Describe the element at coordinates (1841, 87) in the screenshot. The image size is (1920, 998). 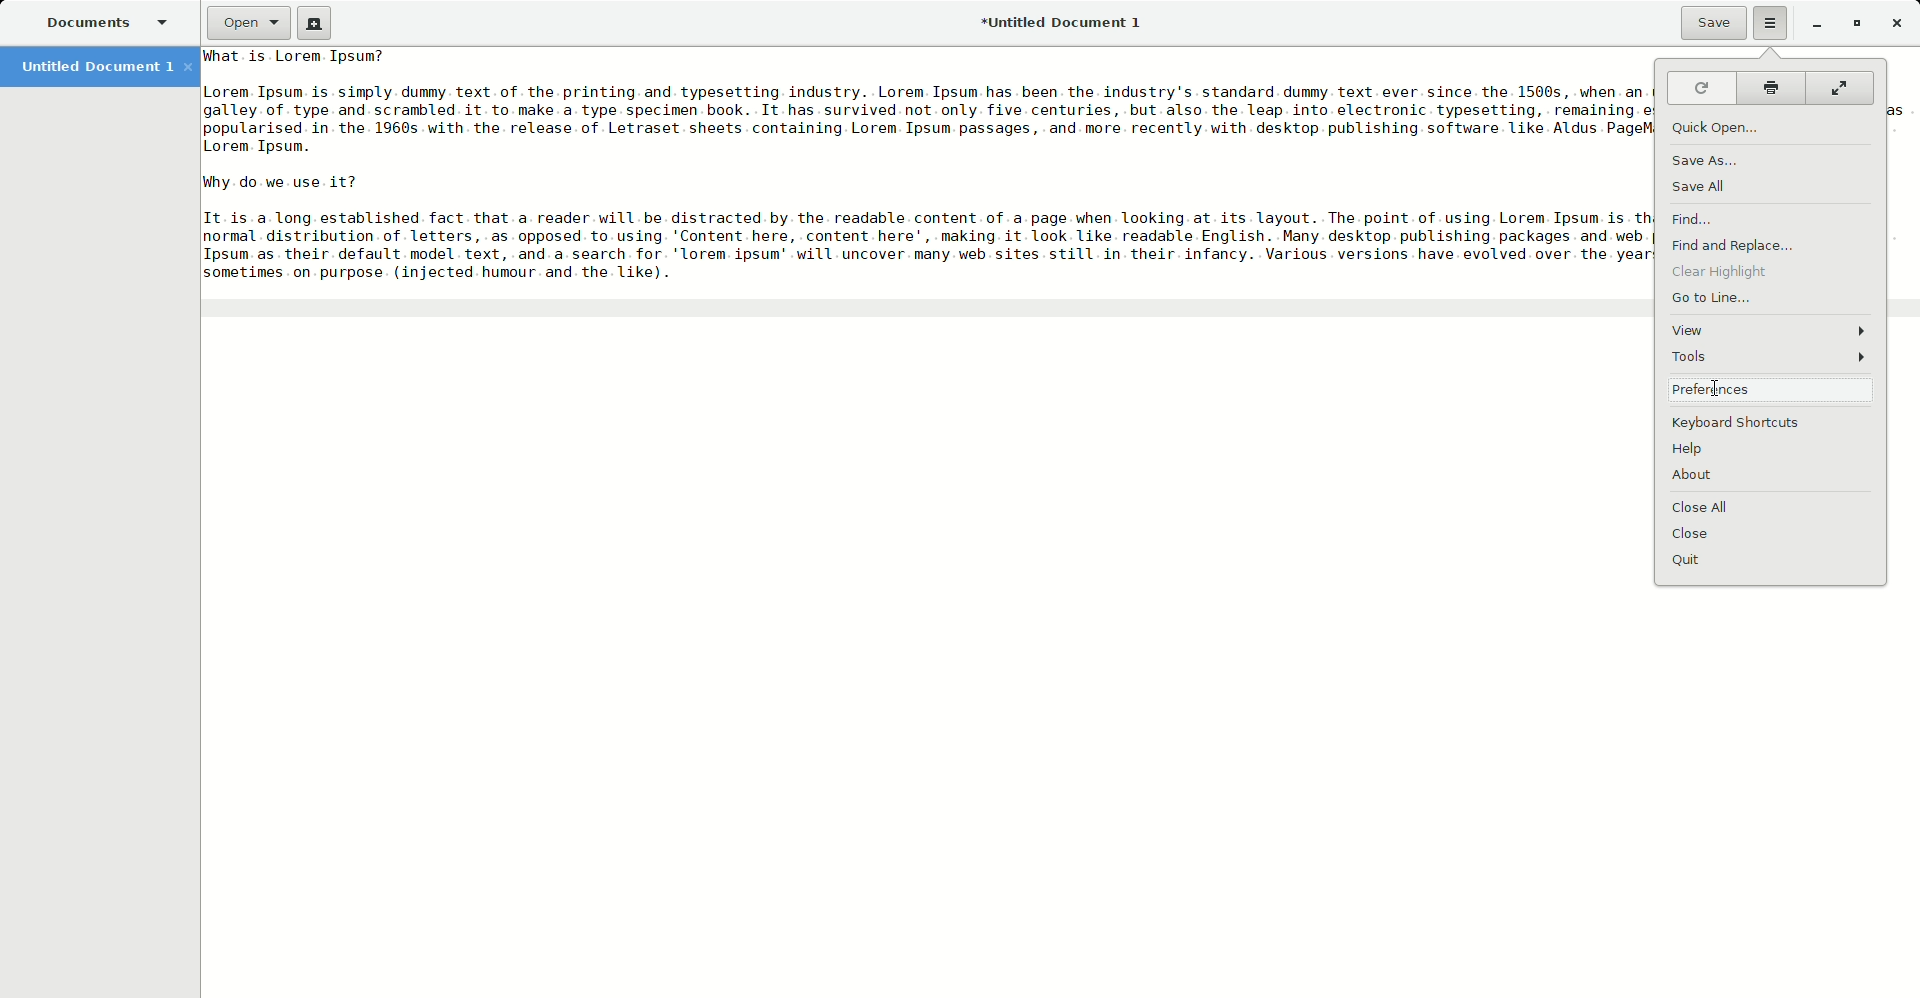
I see `Fullscreen` at that location.